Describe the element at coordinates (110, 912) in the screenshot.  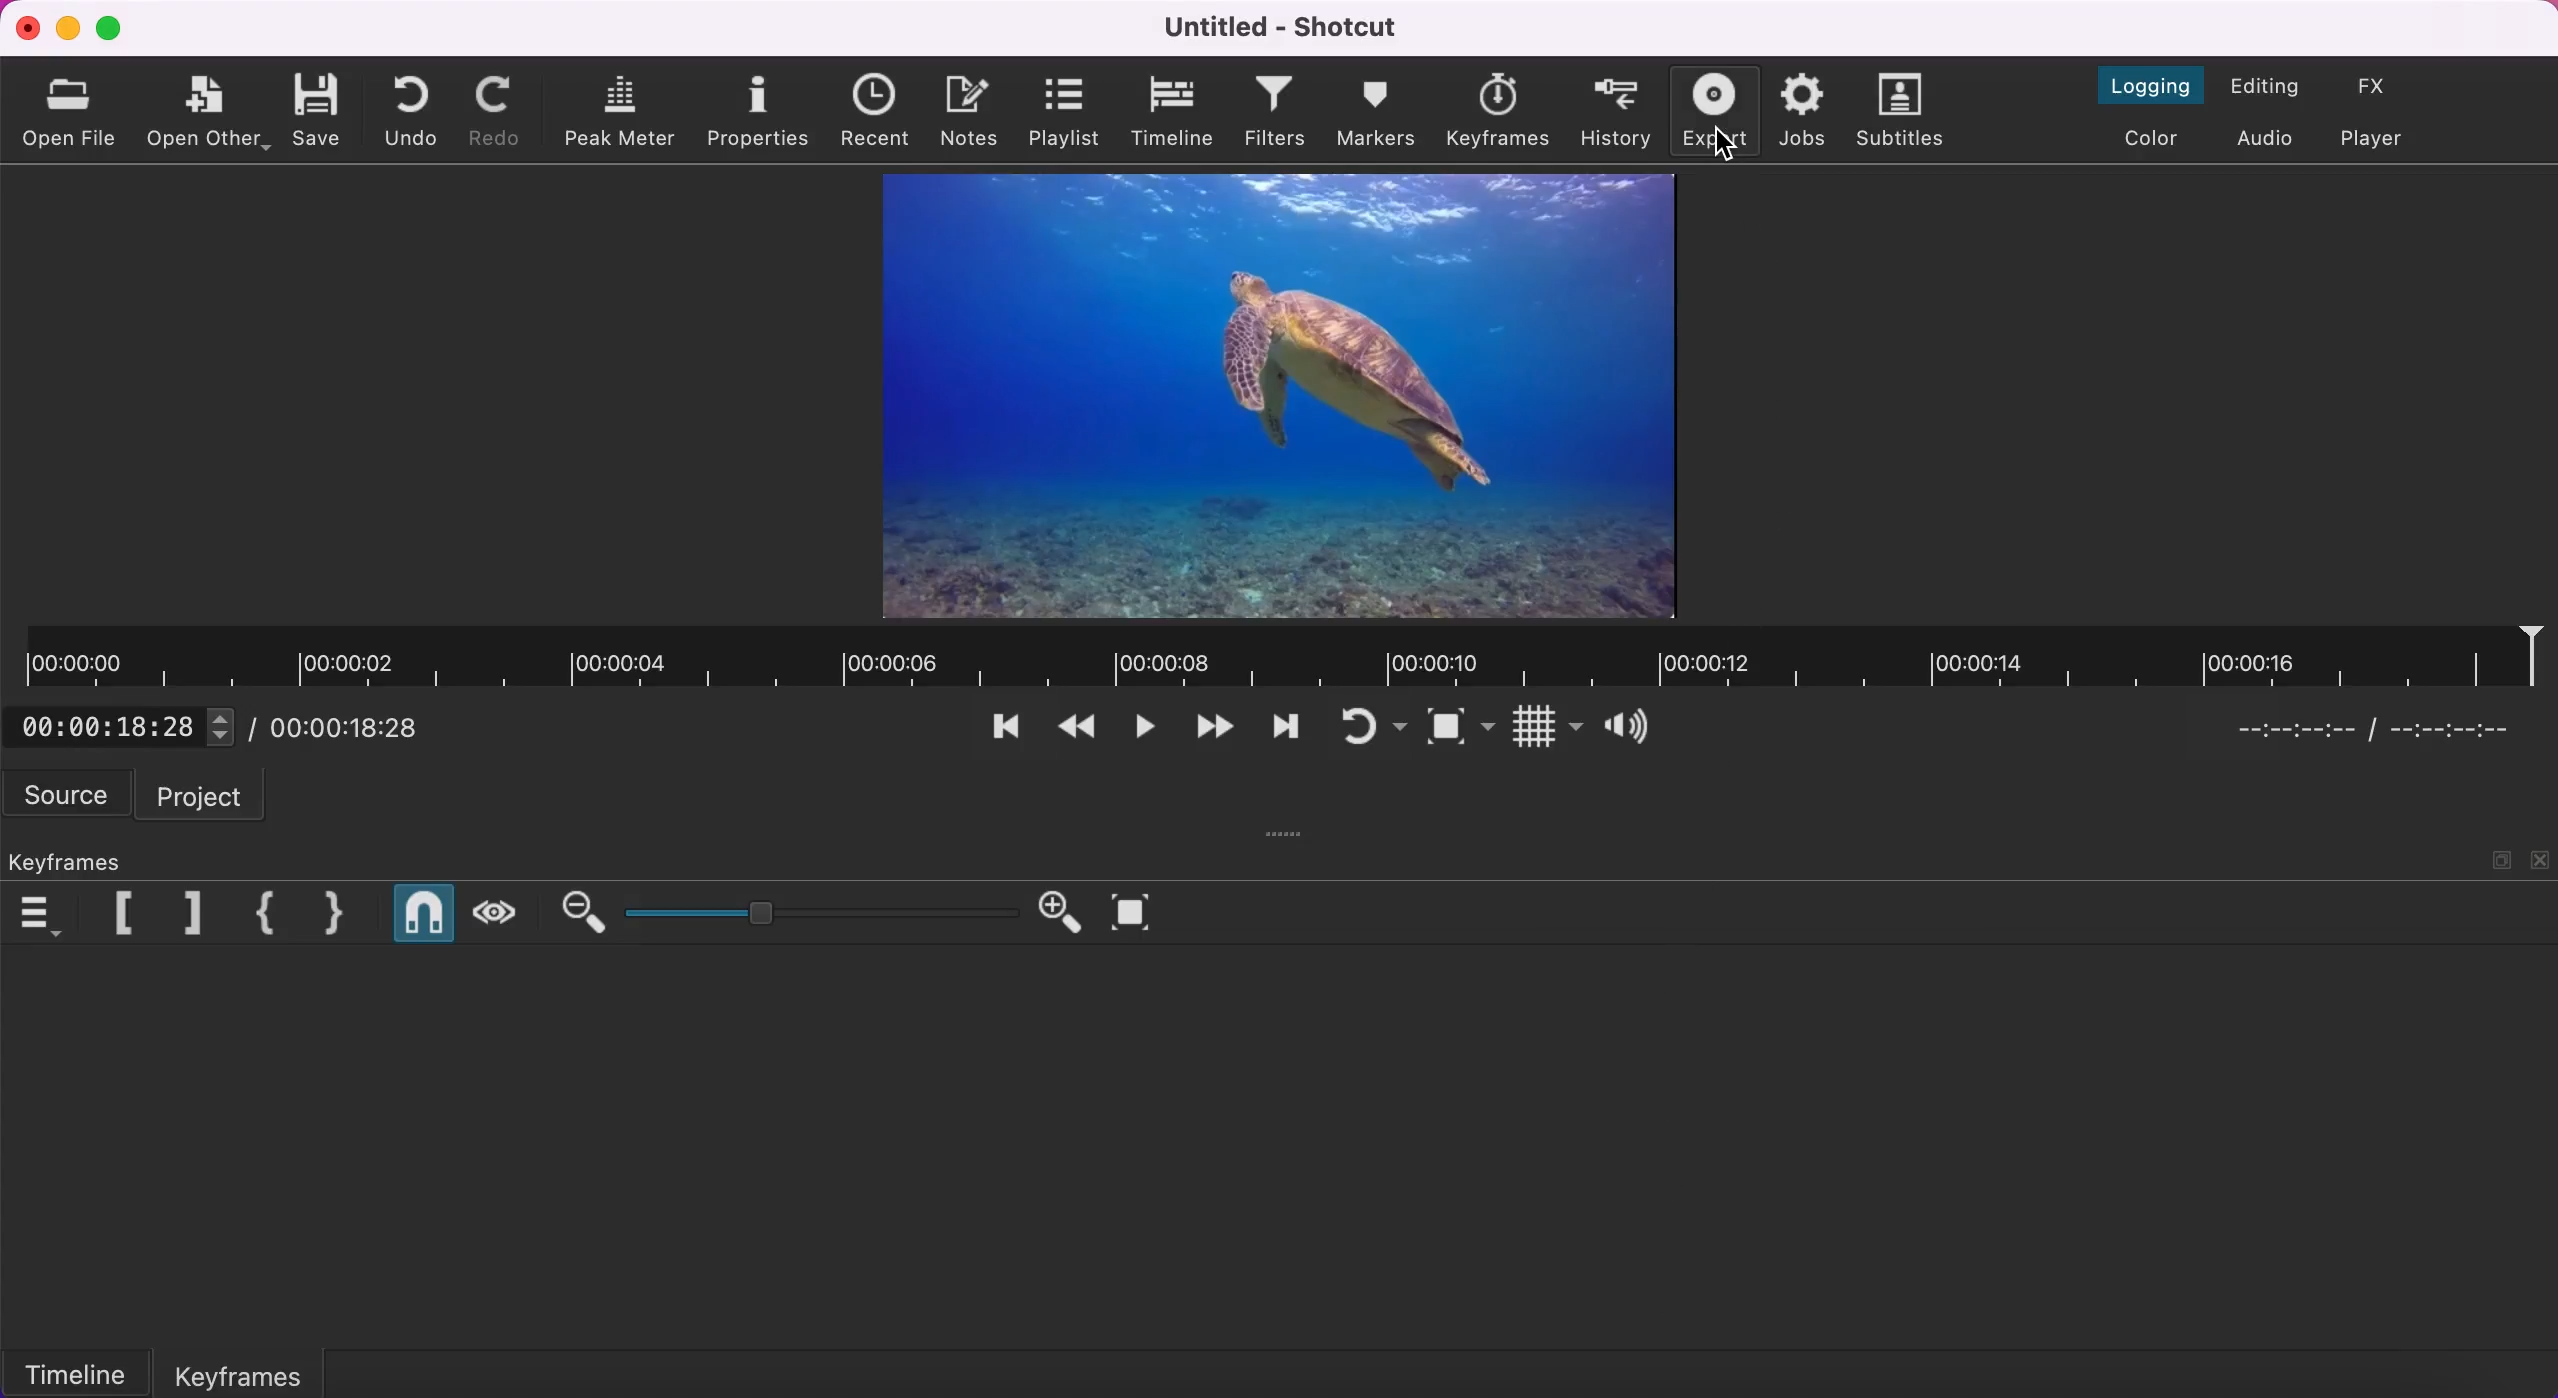
I see `previous marker` at that location.